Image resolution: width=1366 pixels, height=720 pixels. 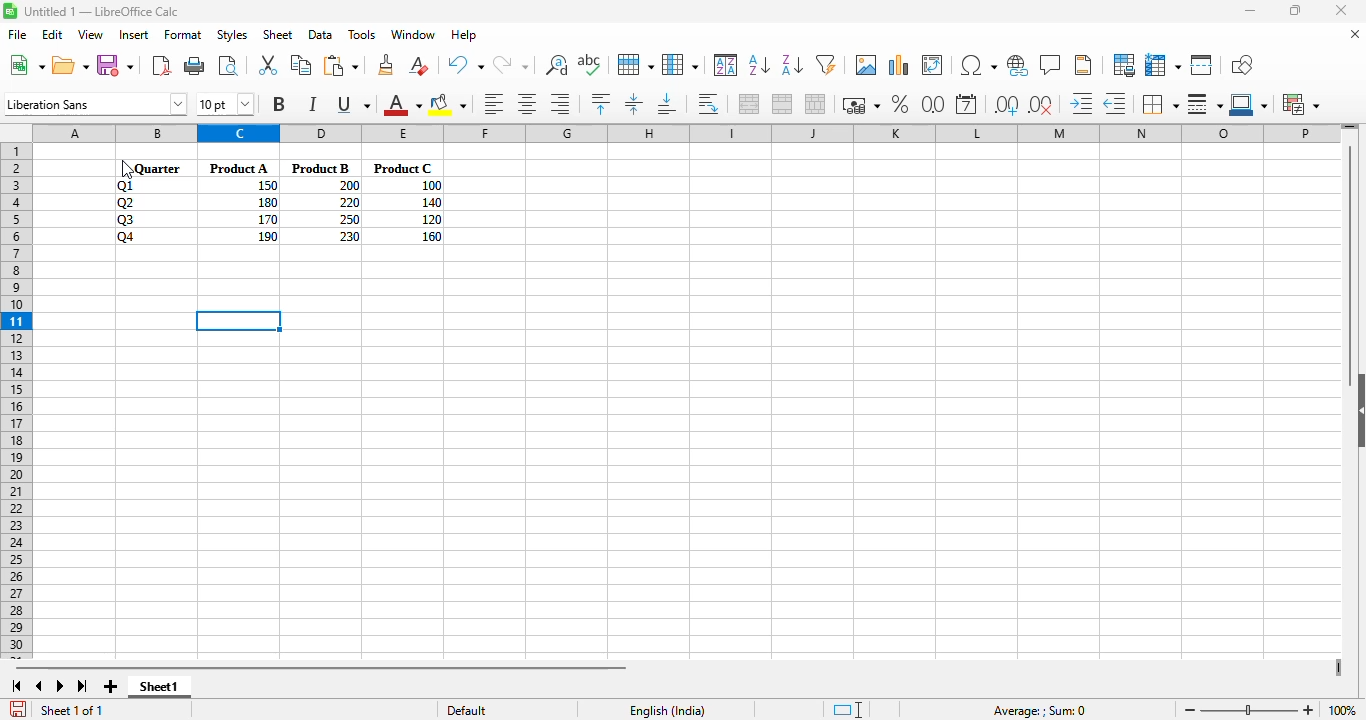 I want to click on merge cells, so click(x=782, y=103).